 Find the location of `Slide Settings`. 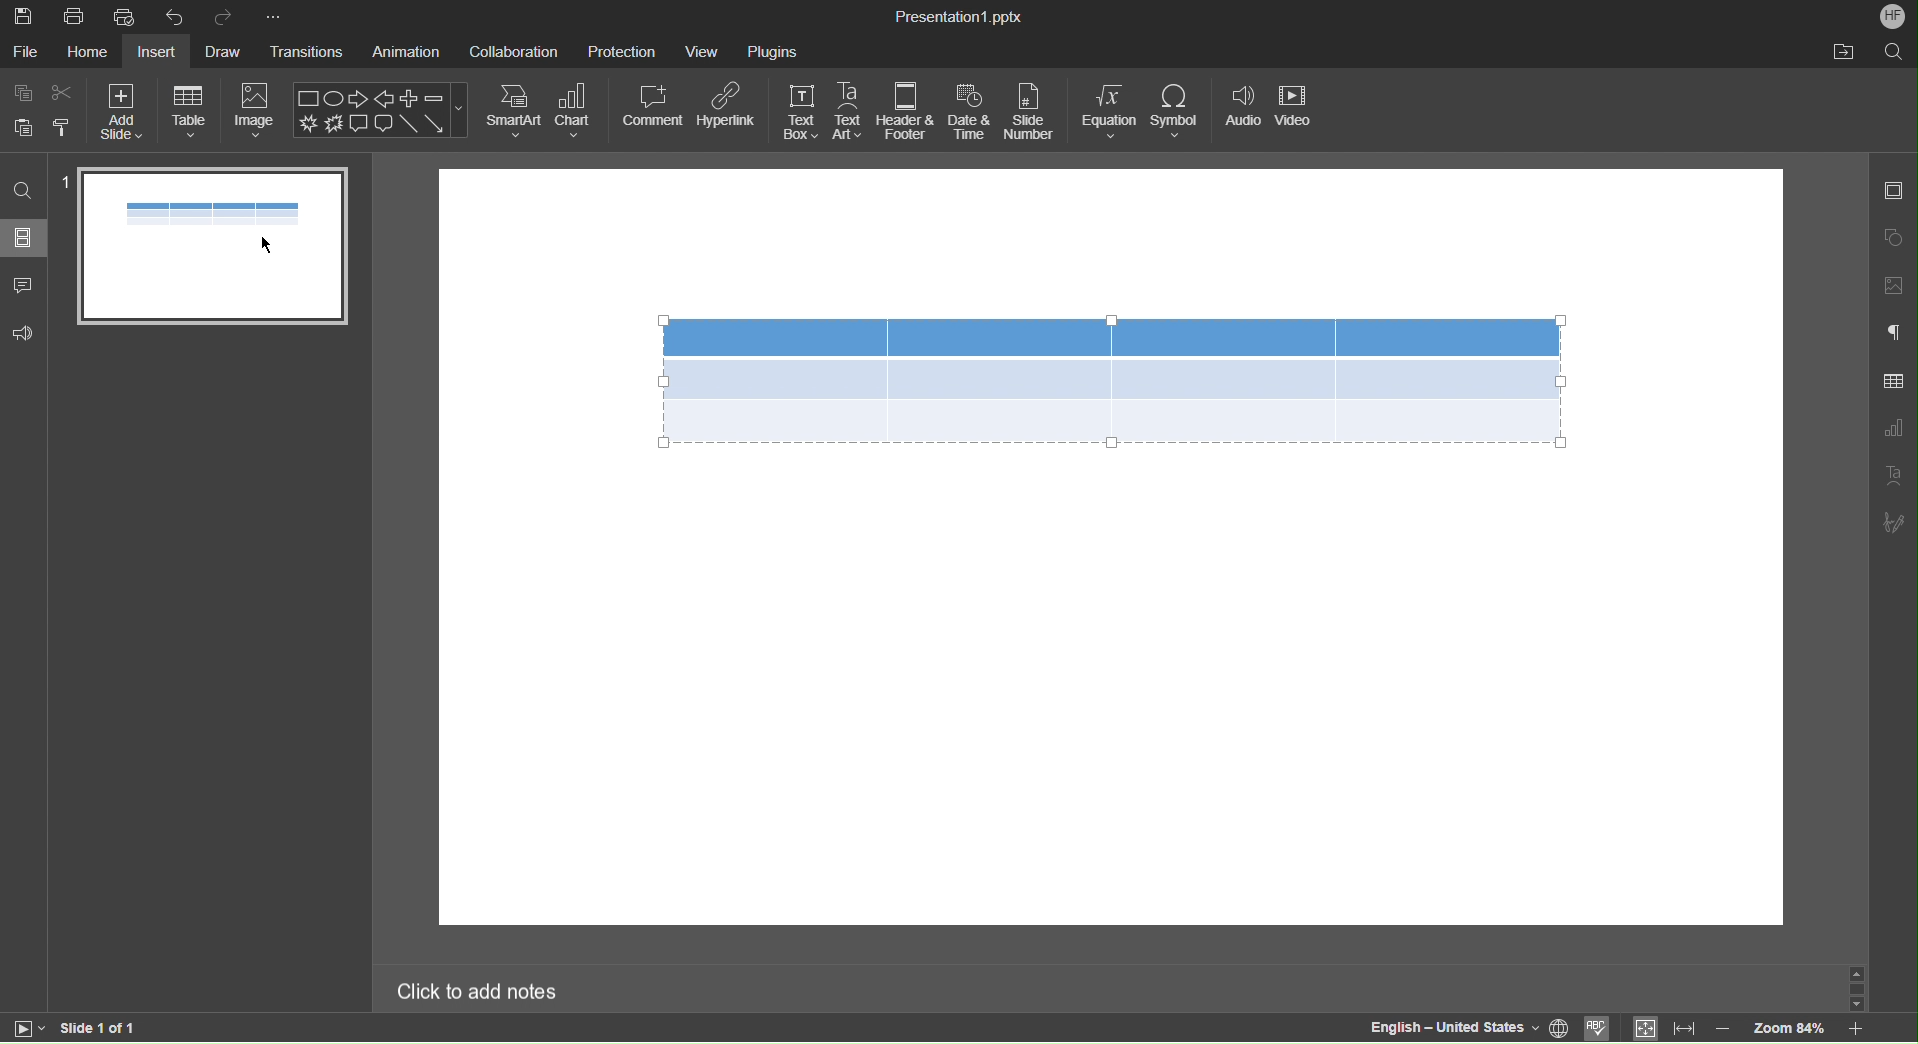

Slide Settings is located at coordinates (1893, 192).